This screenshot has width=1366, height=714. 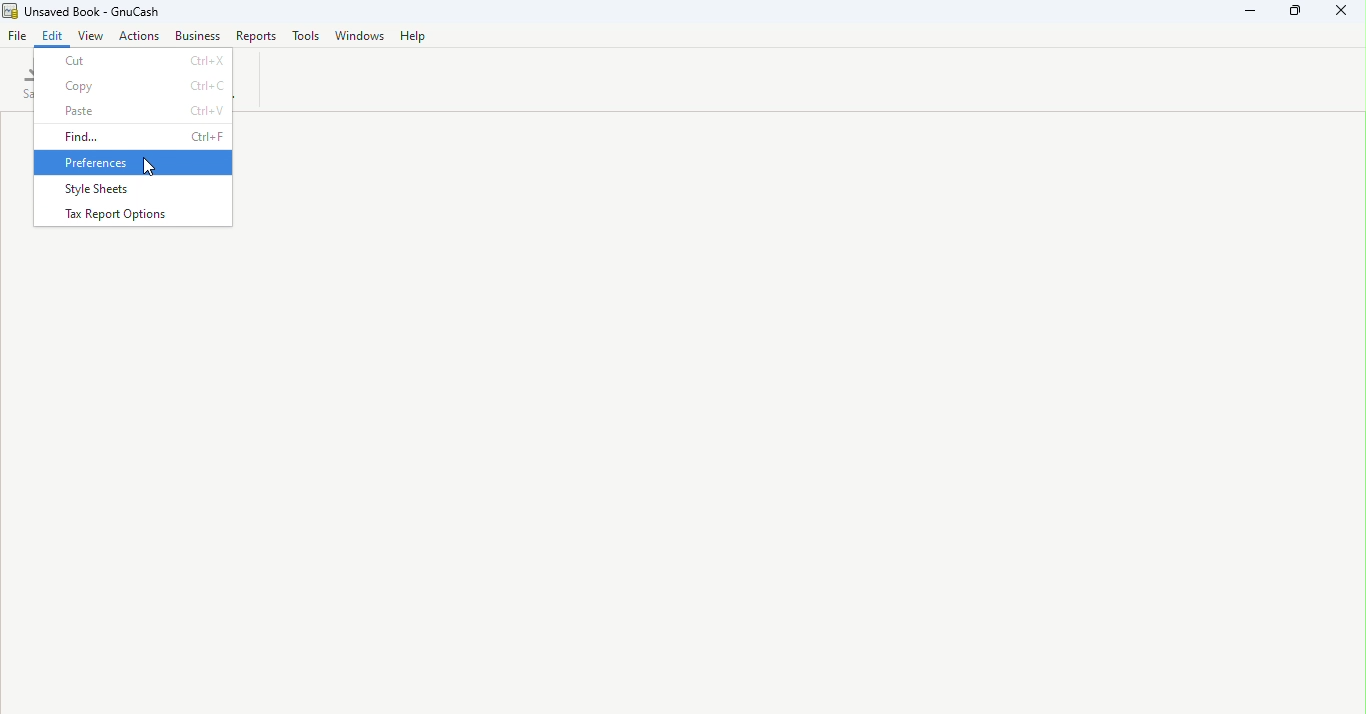 I want to click on Find, so click(x=138, y=138).